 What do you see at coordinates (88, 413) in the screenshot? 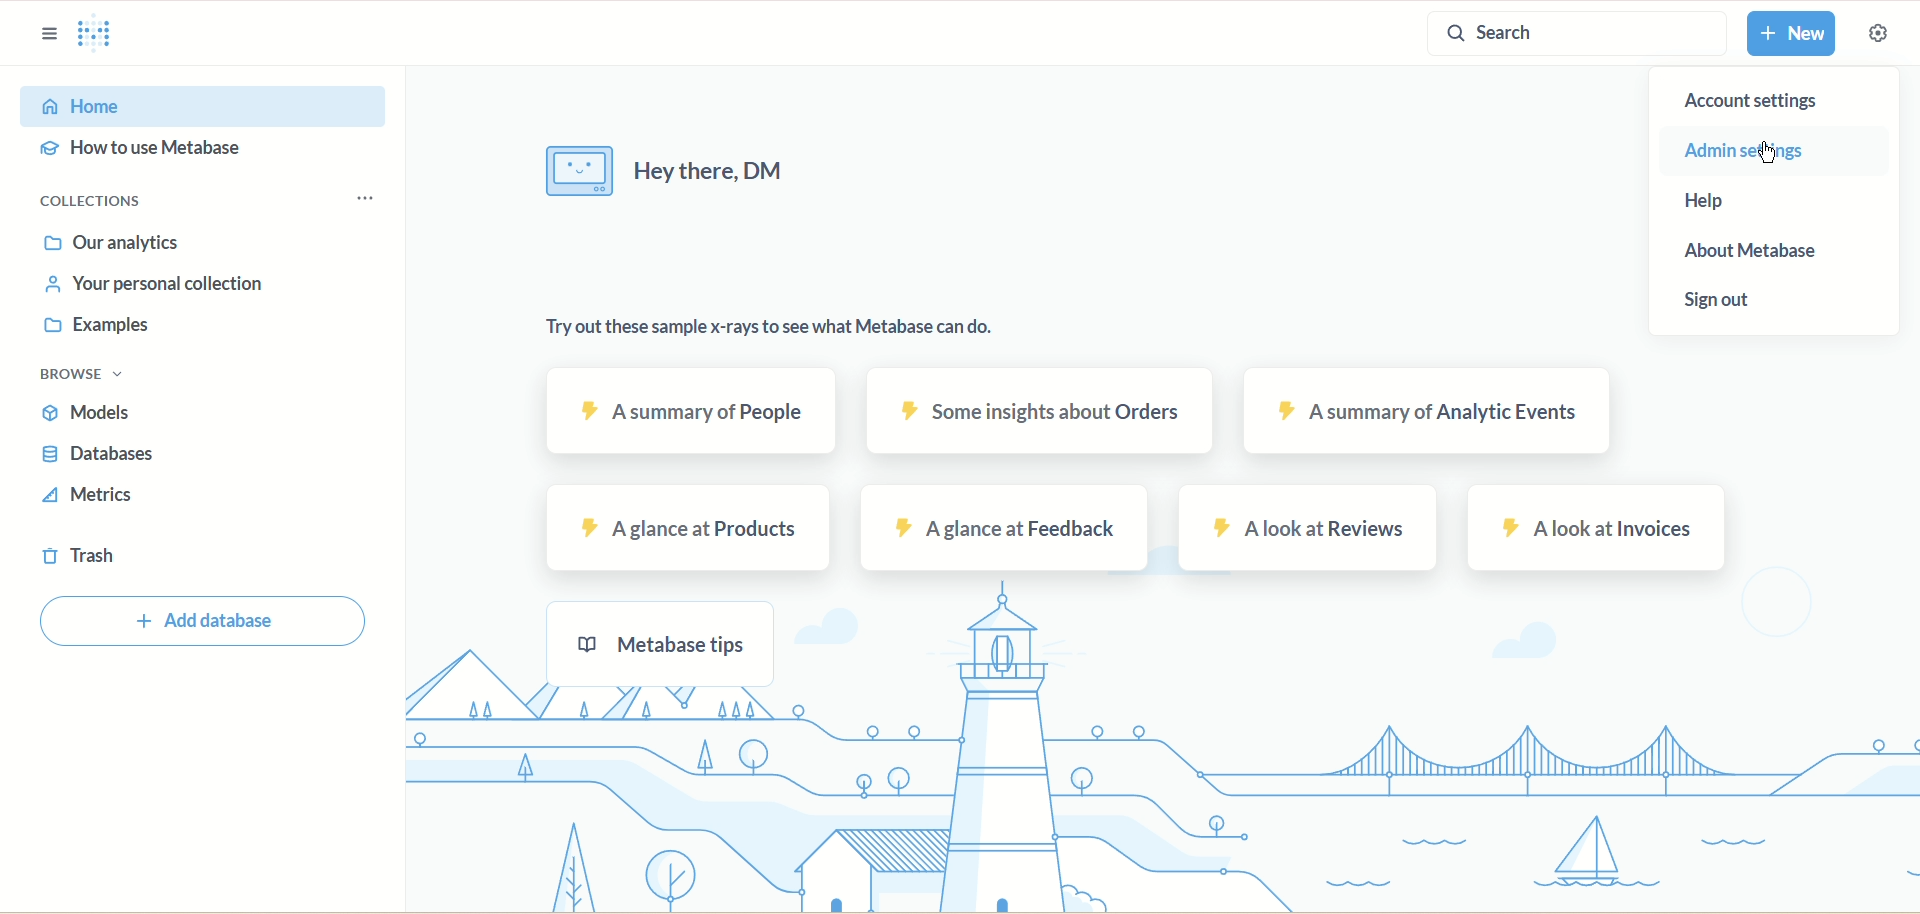
I see `Models` at bounding box center [88, 413].